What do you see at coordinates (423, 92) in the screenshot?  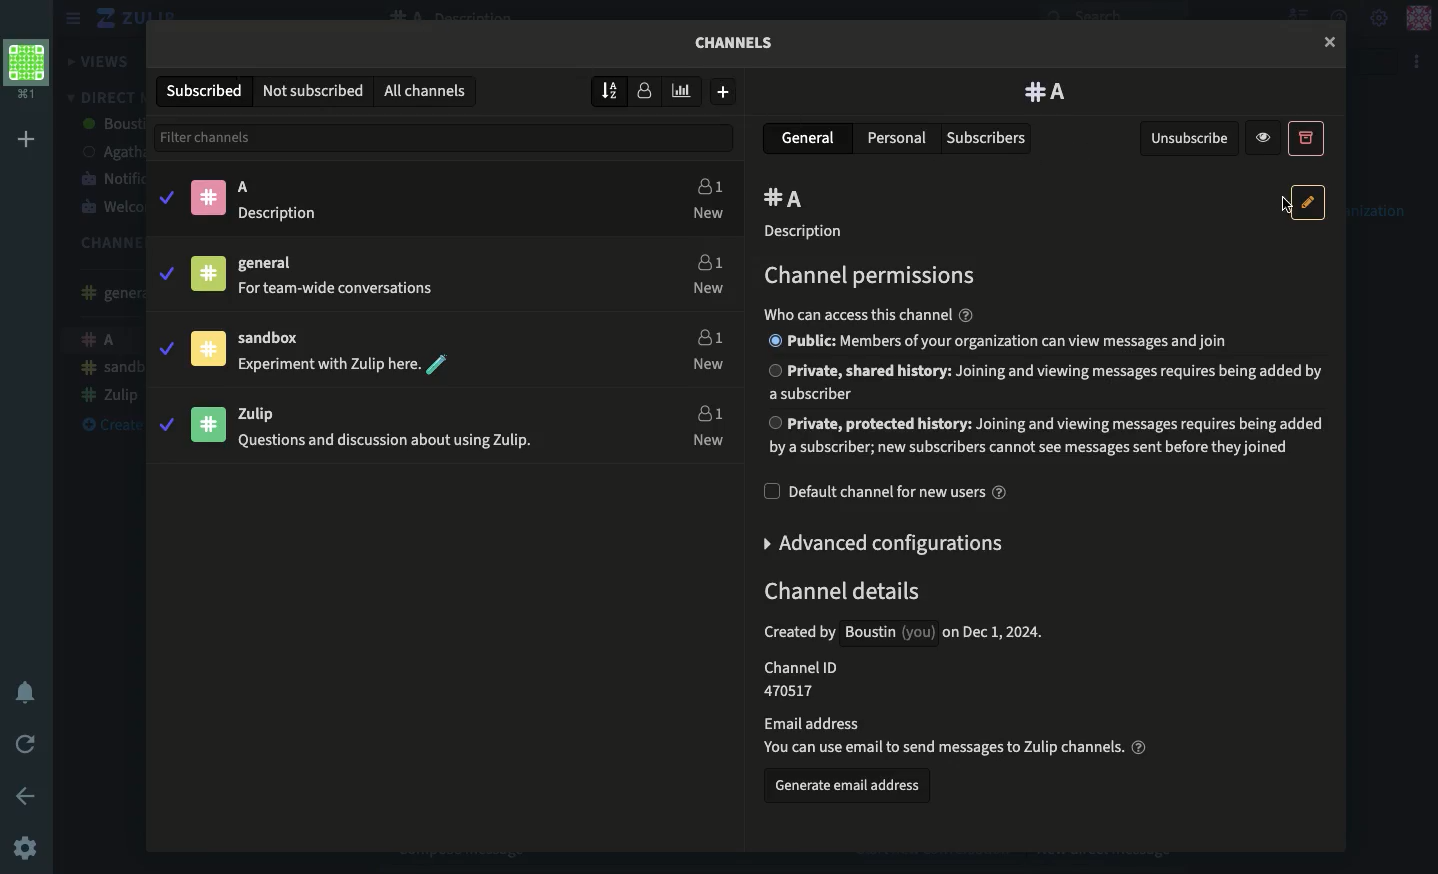 I see `All channels` at bounding box center [423, 92].